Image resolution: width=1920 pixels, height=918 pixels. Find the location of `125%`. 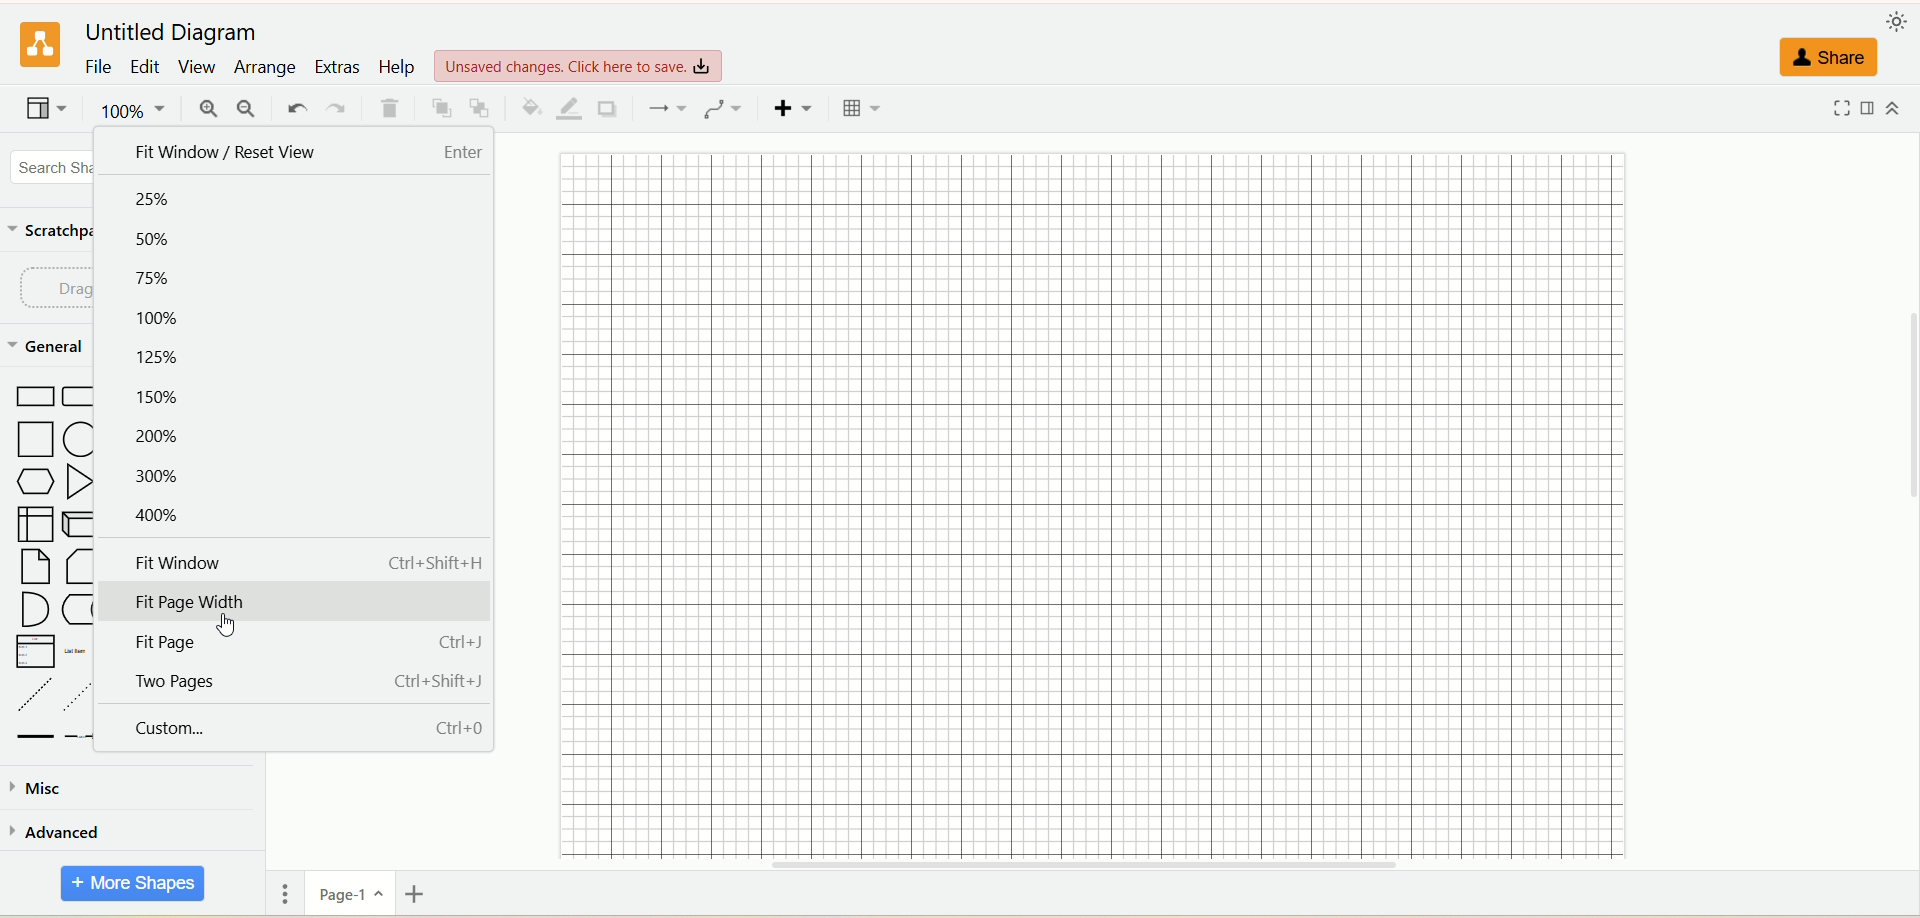

125% is located at coordinates (167, 356).